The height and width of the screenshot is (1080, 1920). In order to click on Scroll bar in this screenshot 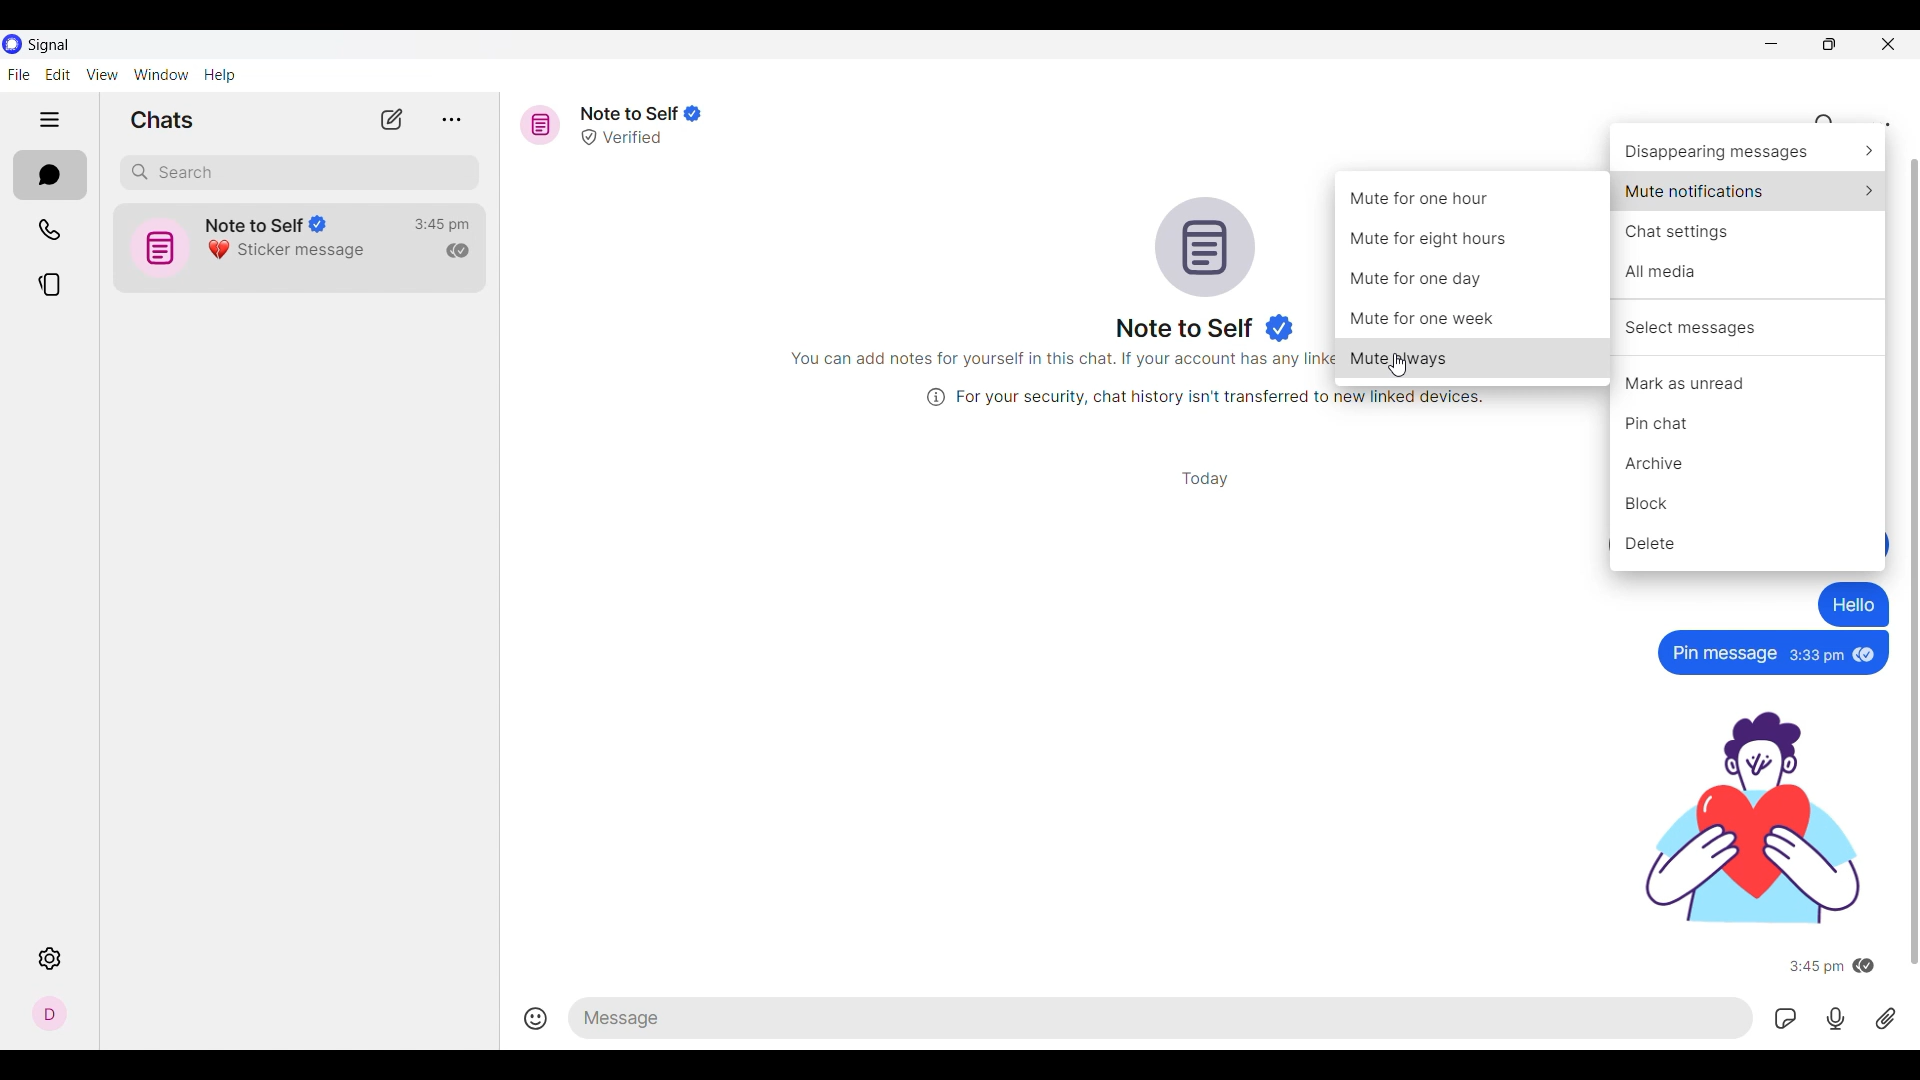, I will do `click(1908, 563)`.